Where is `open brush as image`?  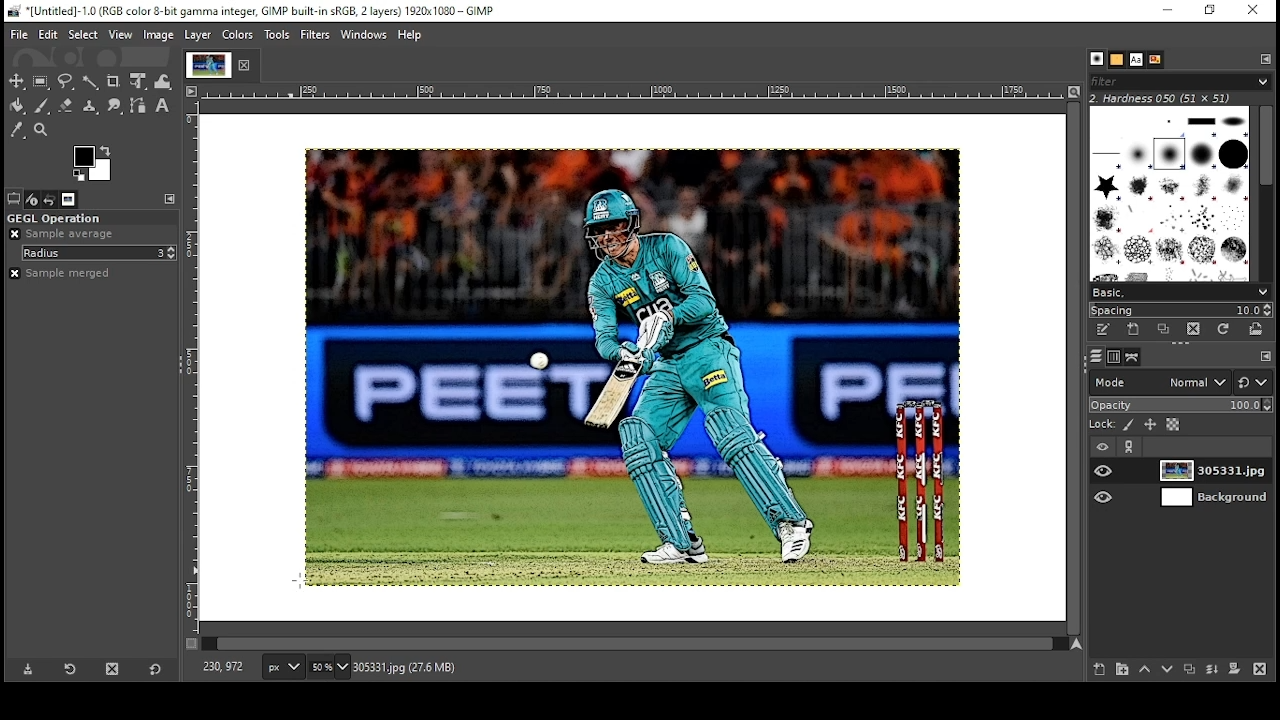 open brush as image is located at coordinates (1257, 329).